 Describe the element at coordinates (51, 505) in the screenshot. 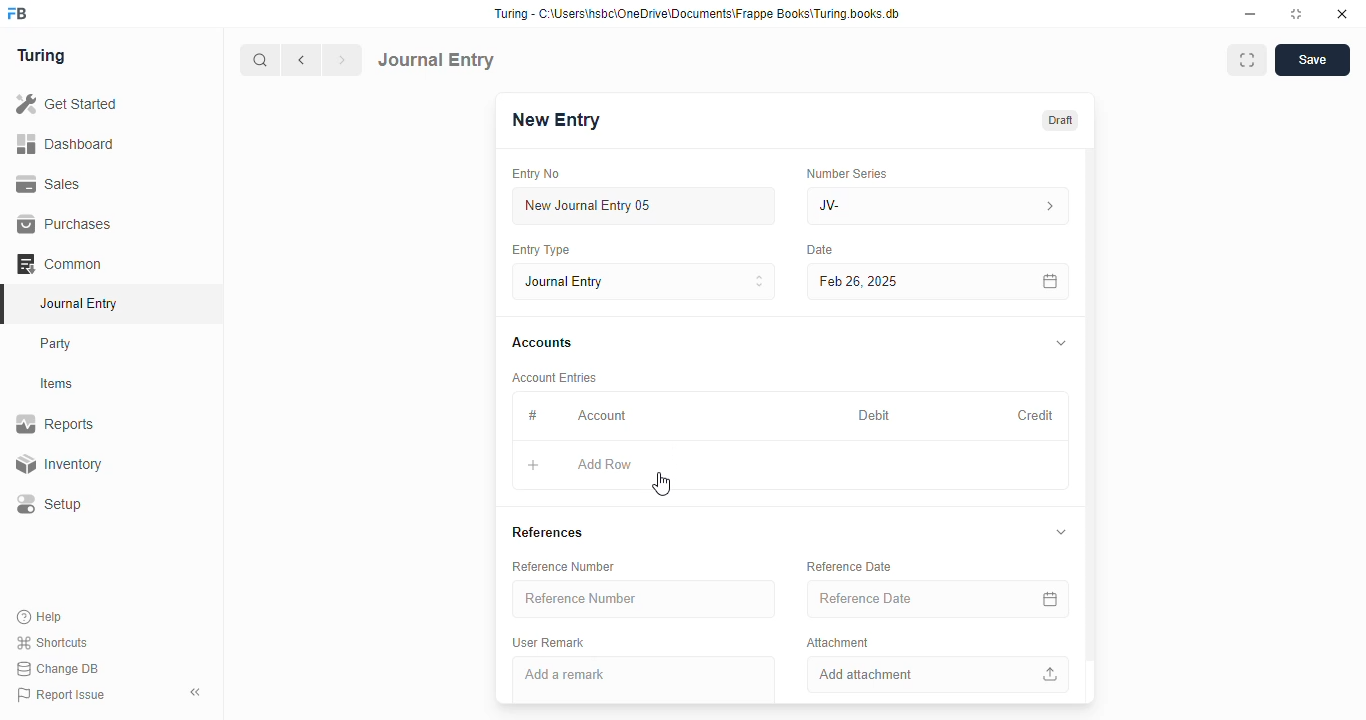

I see `setup` at that location.